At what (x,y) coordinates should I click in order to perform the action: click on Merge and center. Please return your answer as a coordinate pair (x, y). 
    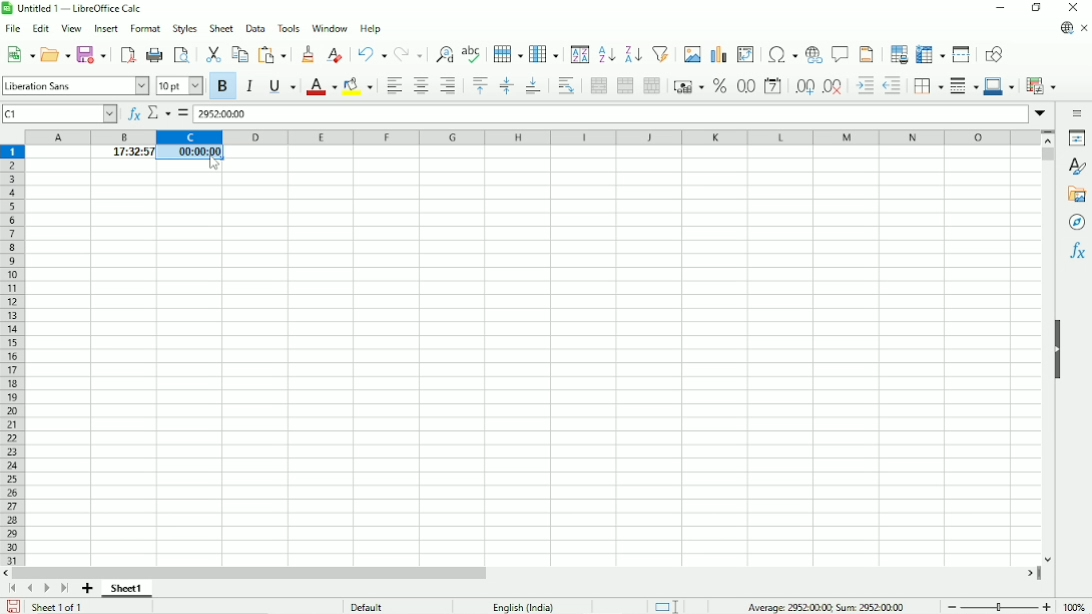
    Looking at the image, I should click on (596, 87).